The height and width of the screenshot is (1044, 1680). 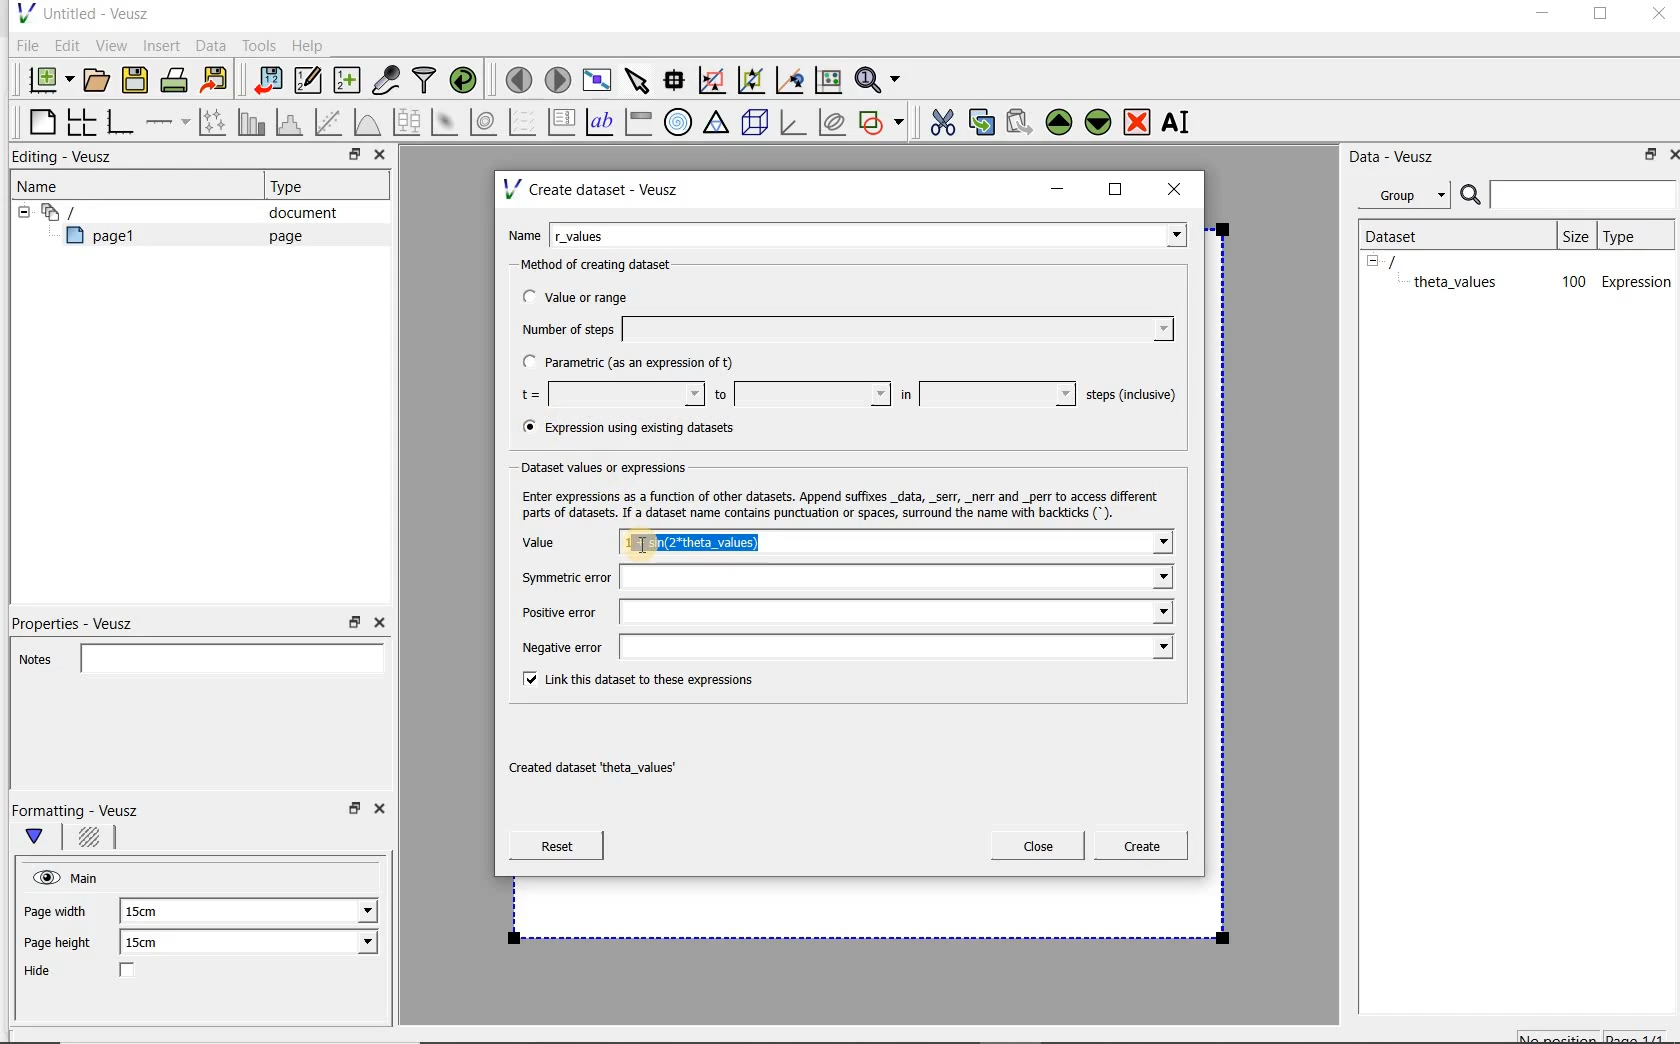 What do you see at coordinates (212, 45) in the screenshot?
I see `Data` at bounding box center [212, 45].